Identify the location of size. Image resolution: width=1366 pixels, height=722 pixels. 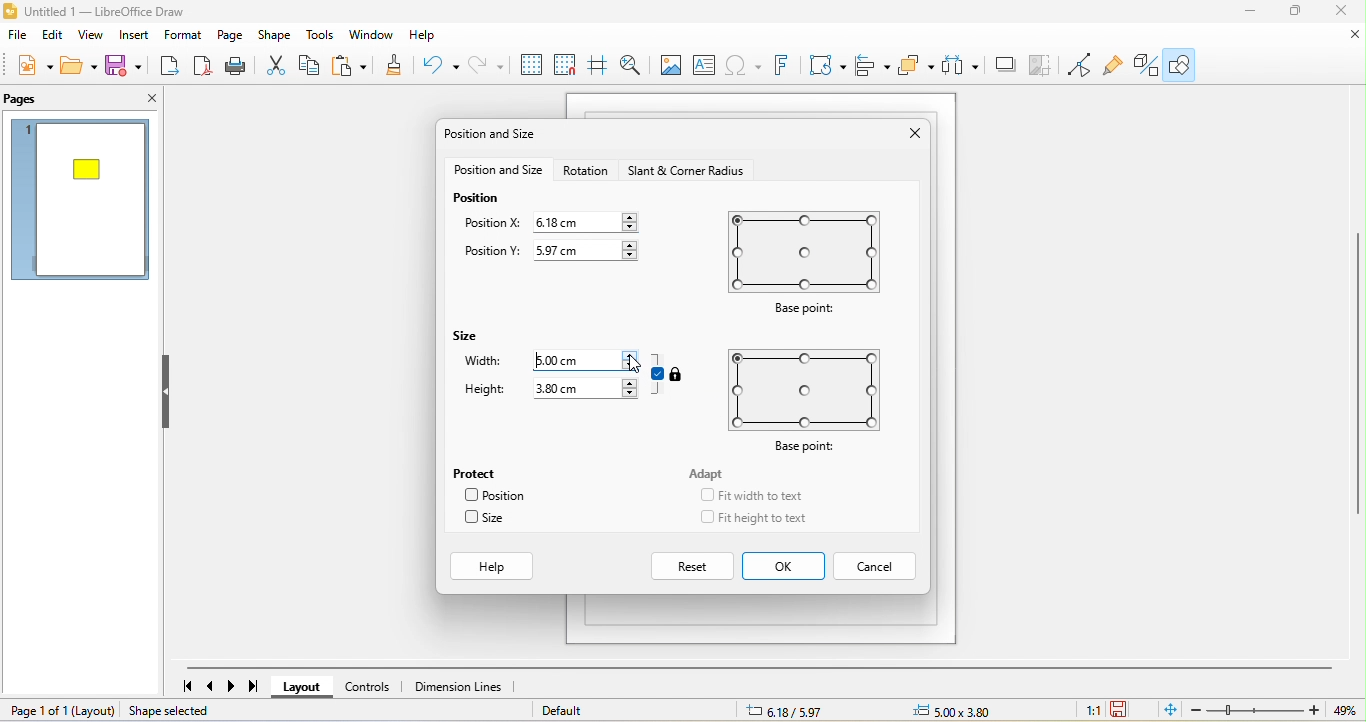
(486, 521).